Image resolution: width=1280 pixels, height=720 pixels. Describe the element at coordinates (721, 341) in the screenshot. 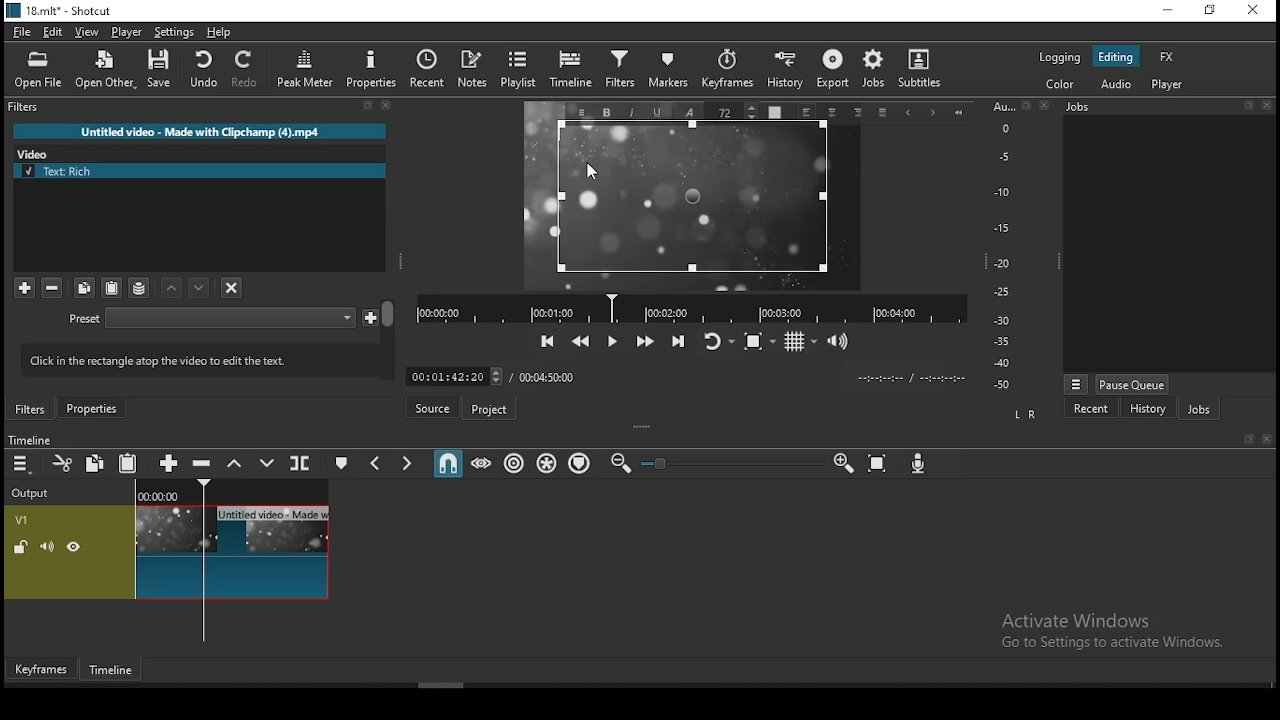

I see `toggle player looping` at that location.